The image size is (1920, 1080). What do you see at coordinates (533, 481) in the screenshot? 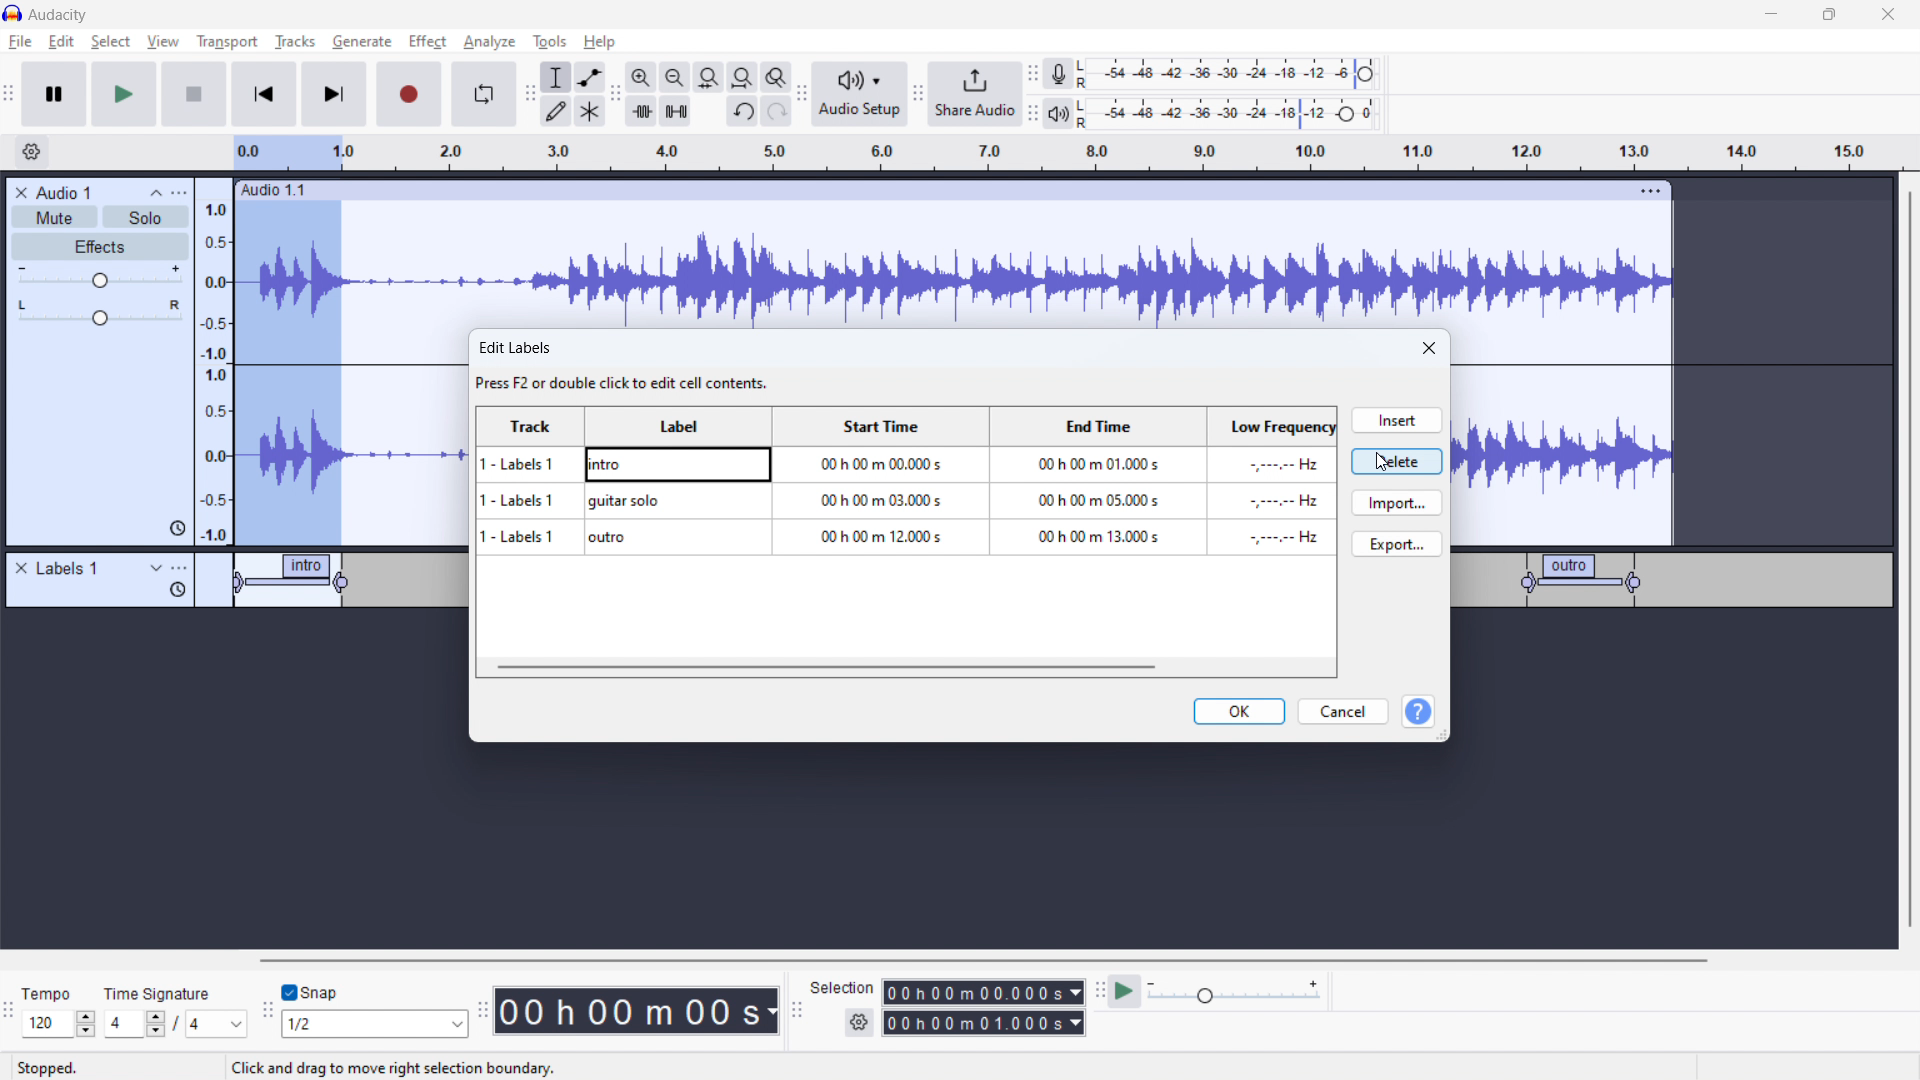
I see `track` at bounding box center [533, 481].